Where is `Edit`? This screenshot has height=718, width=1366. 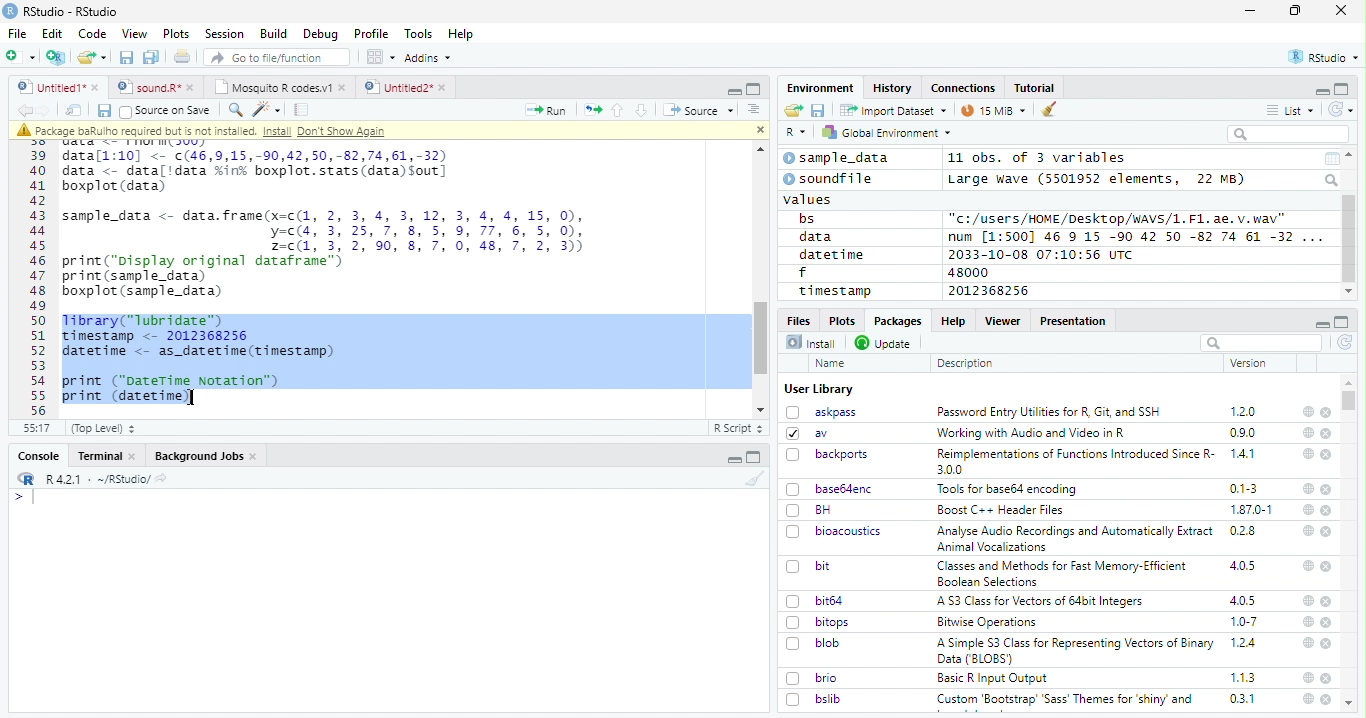 Edit is located at coordinates (52, 33).